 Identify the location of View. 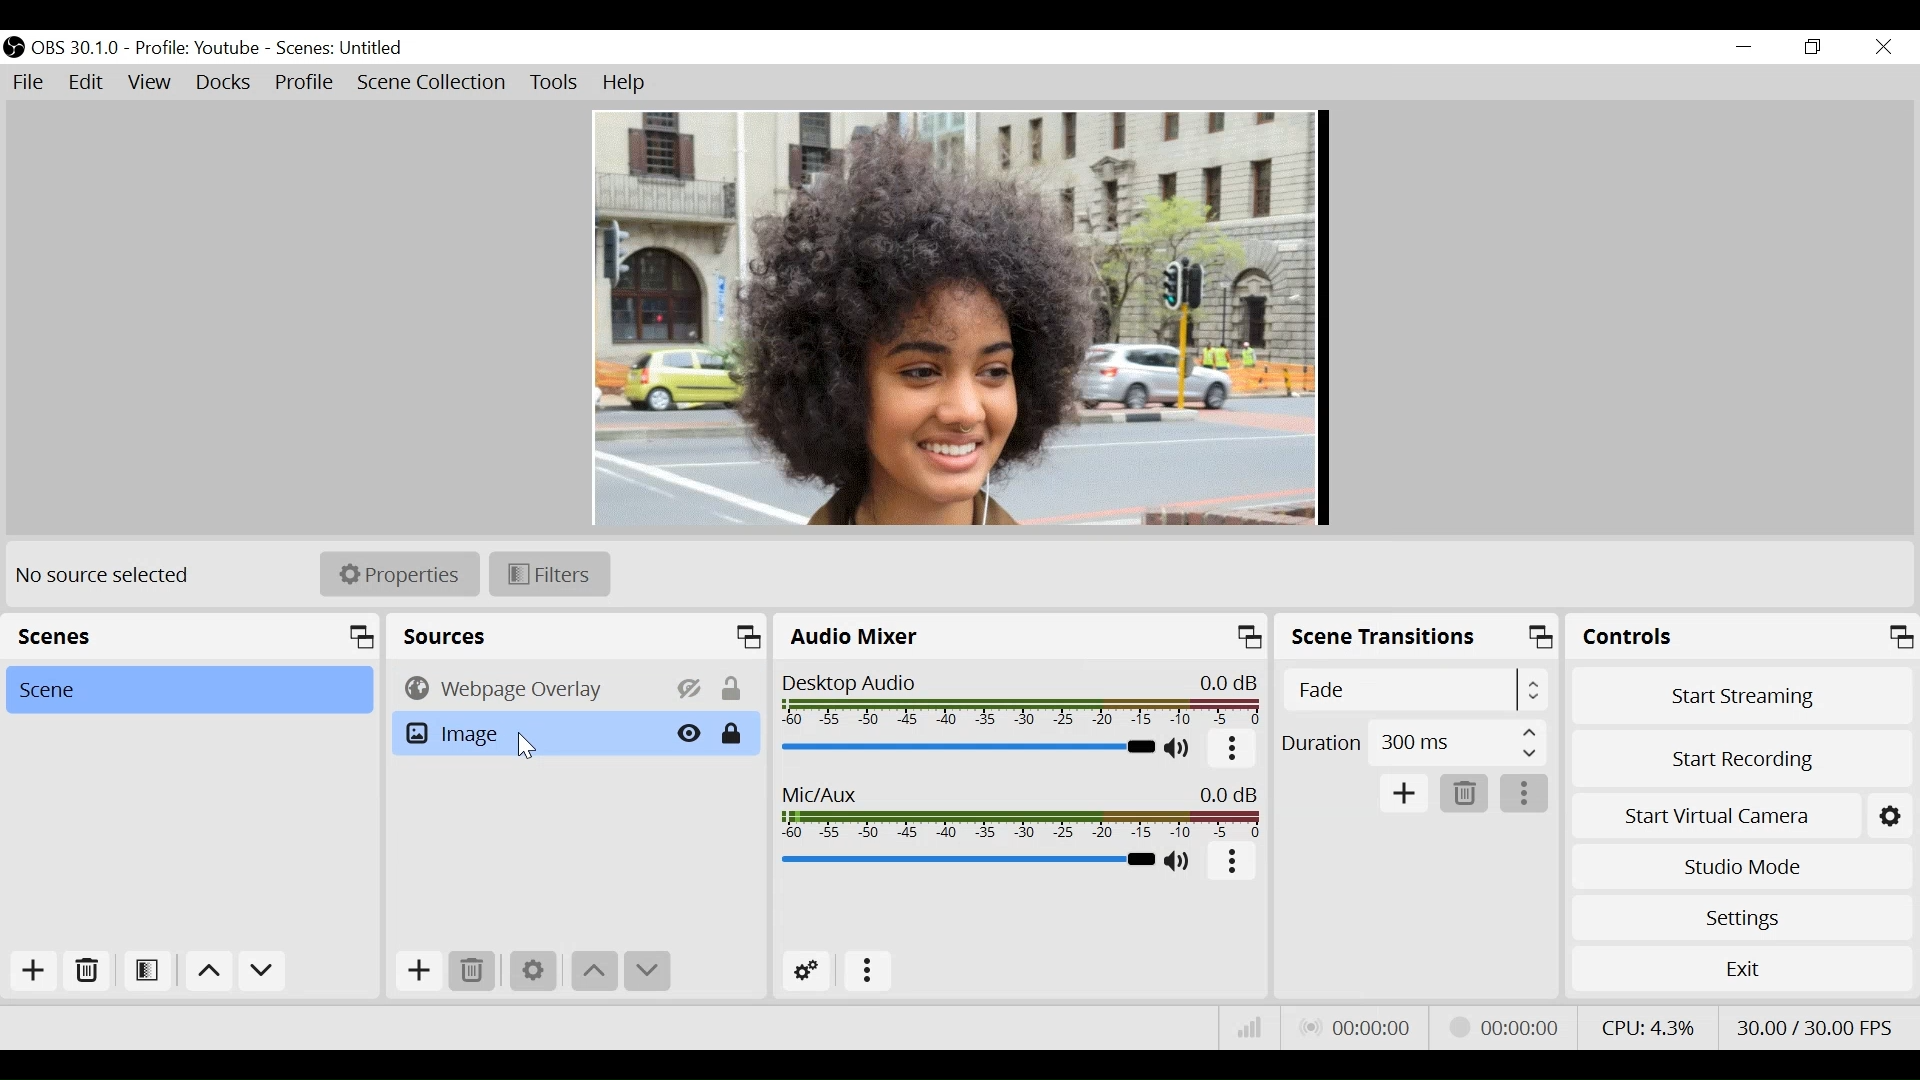
(149, 83).